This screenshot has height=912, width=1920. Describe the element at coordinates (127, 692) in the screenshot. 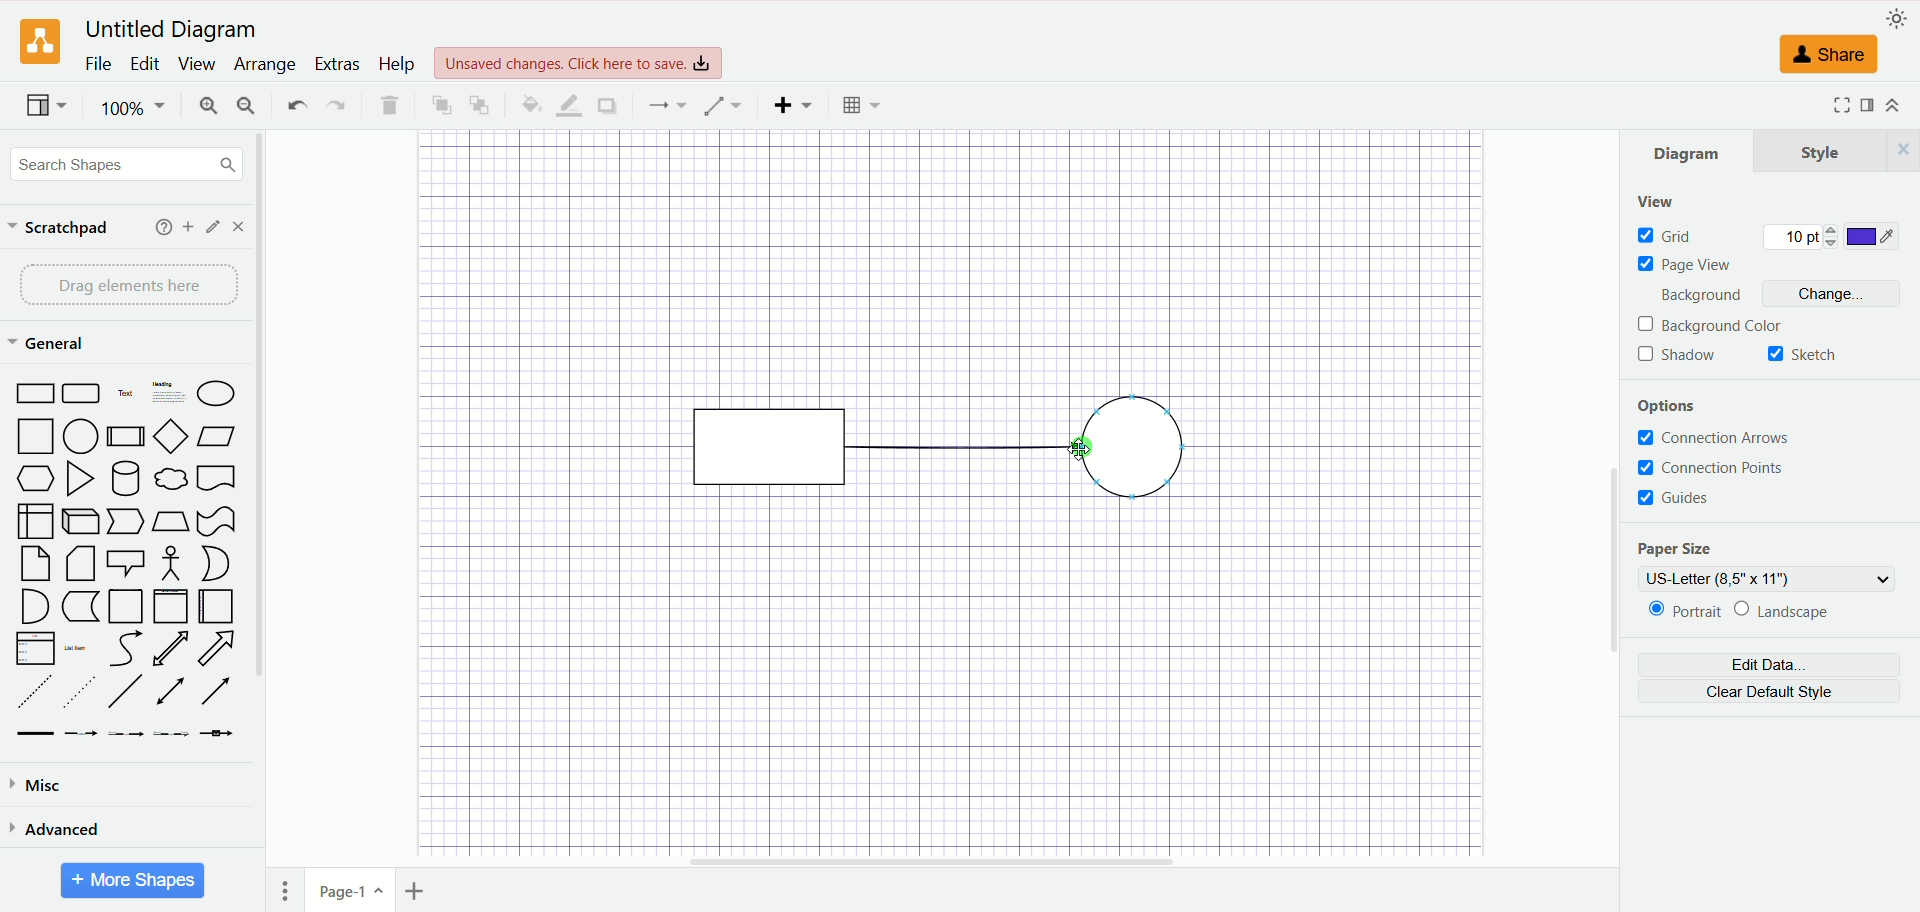

I see `Line` at that location.